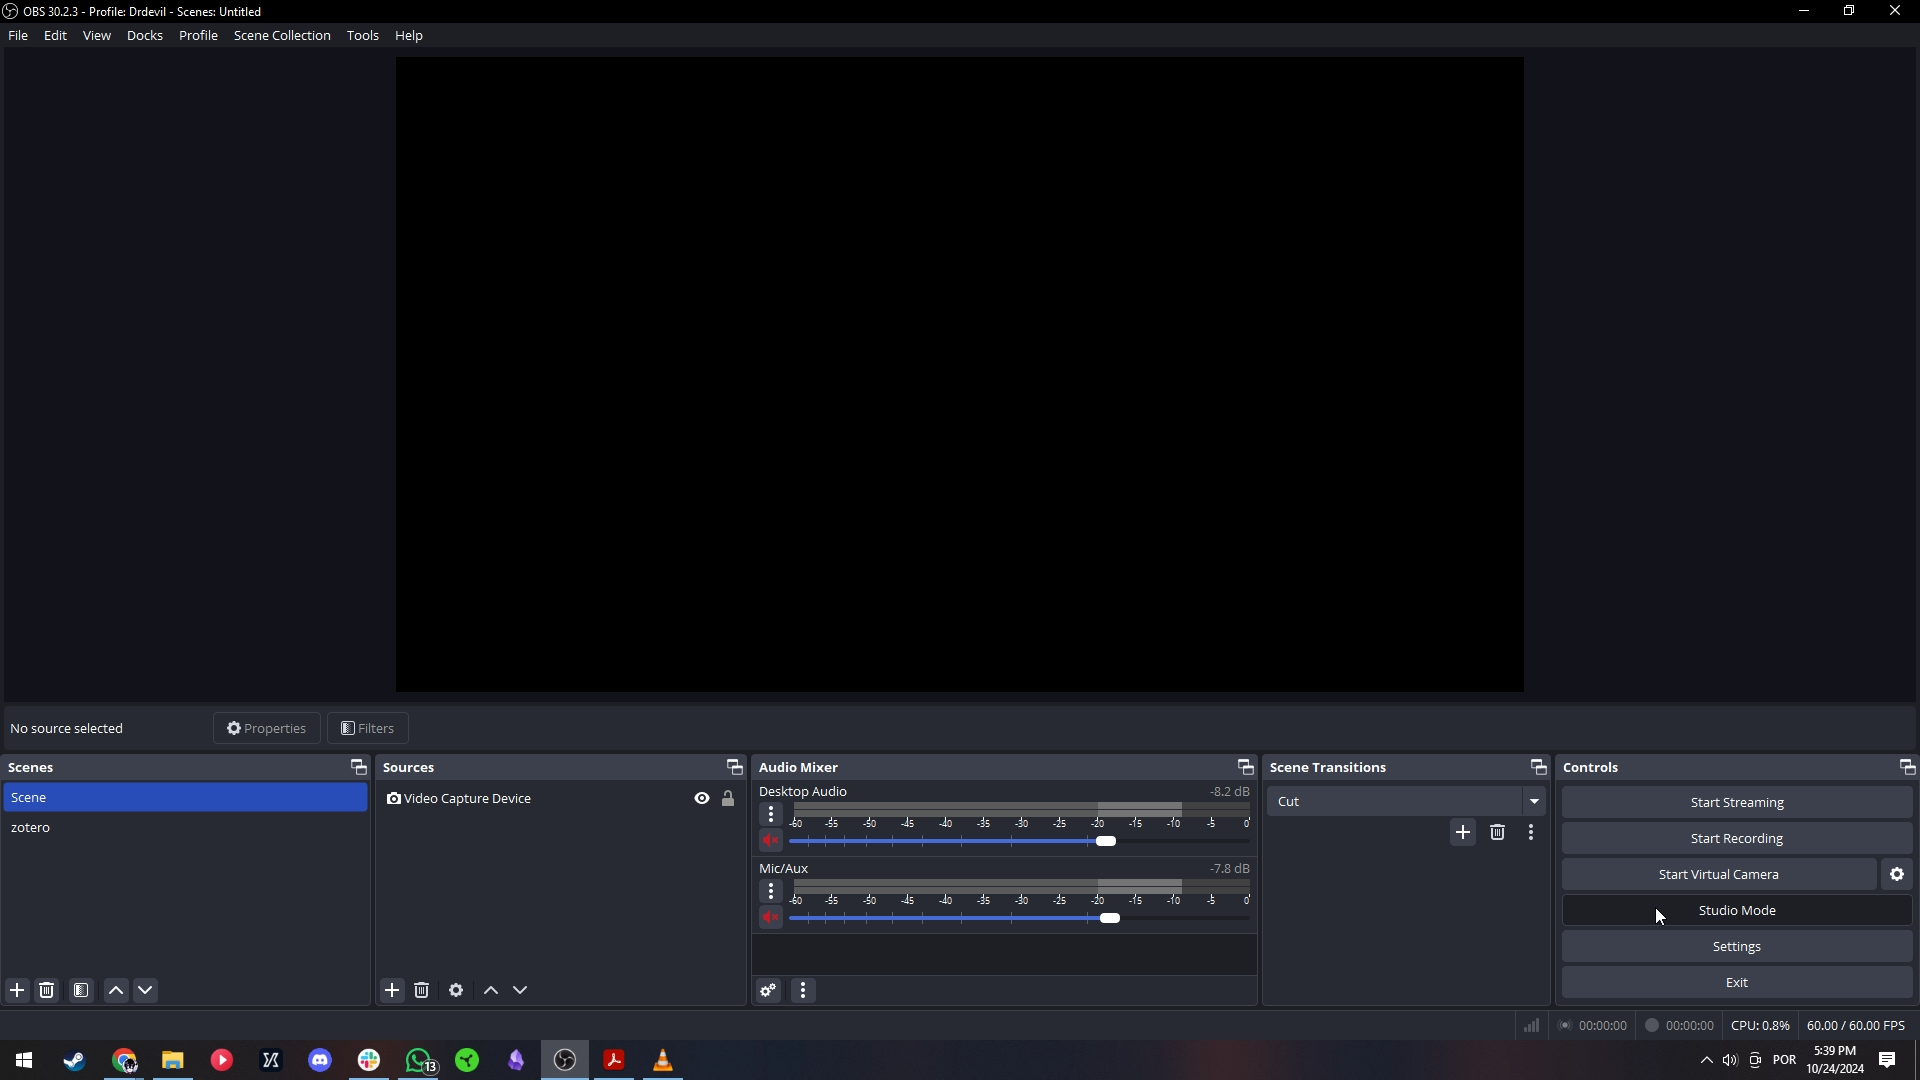 The height and width of the screenshot is (1080, 1920). What do you see at coordinates (55, 35) in the screenshot?
I see `Edit` at bounding box center [55, 35].